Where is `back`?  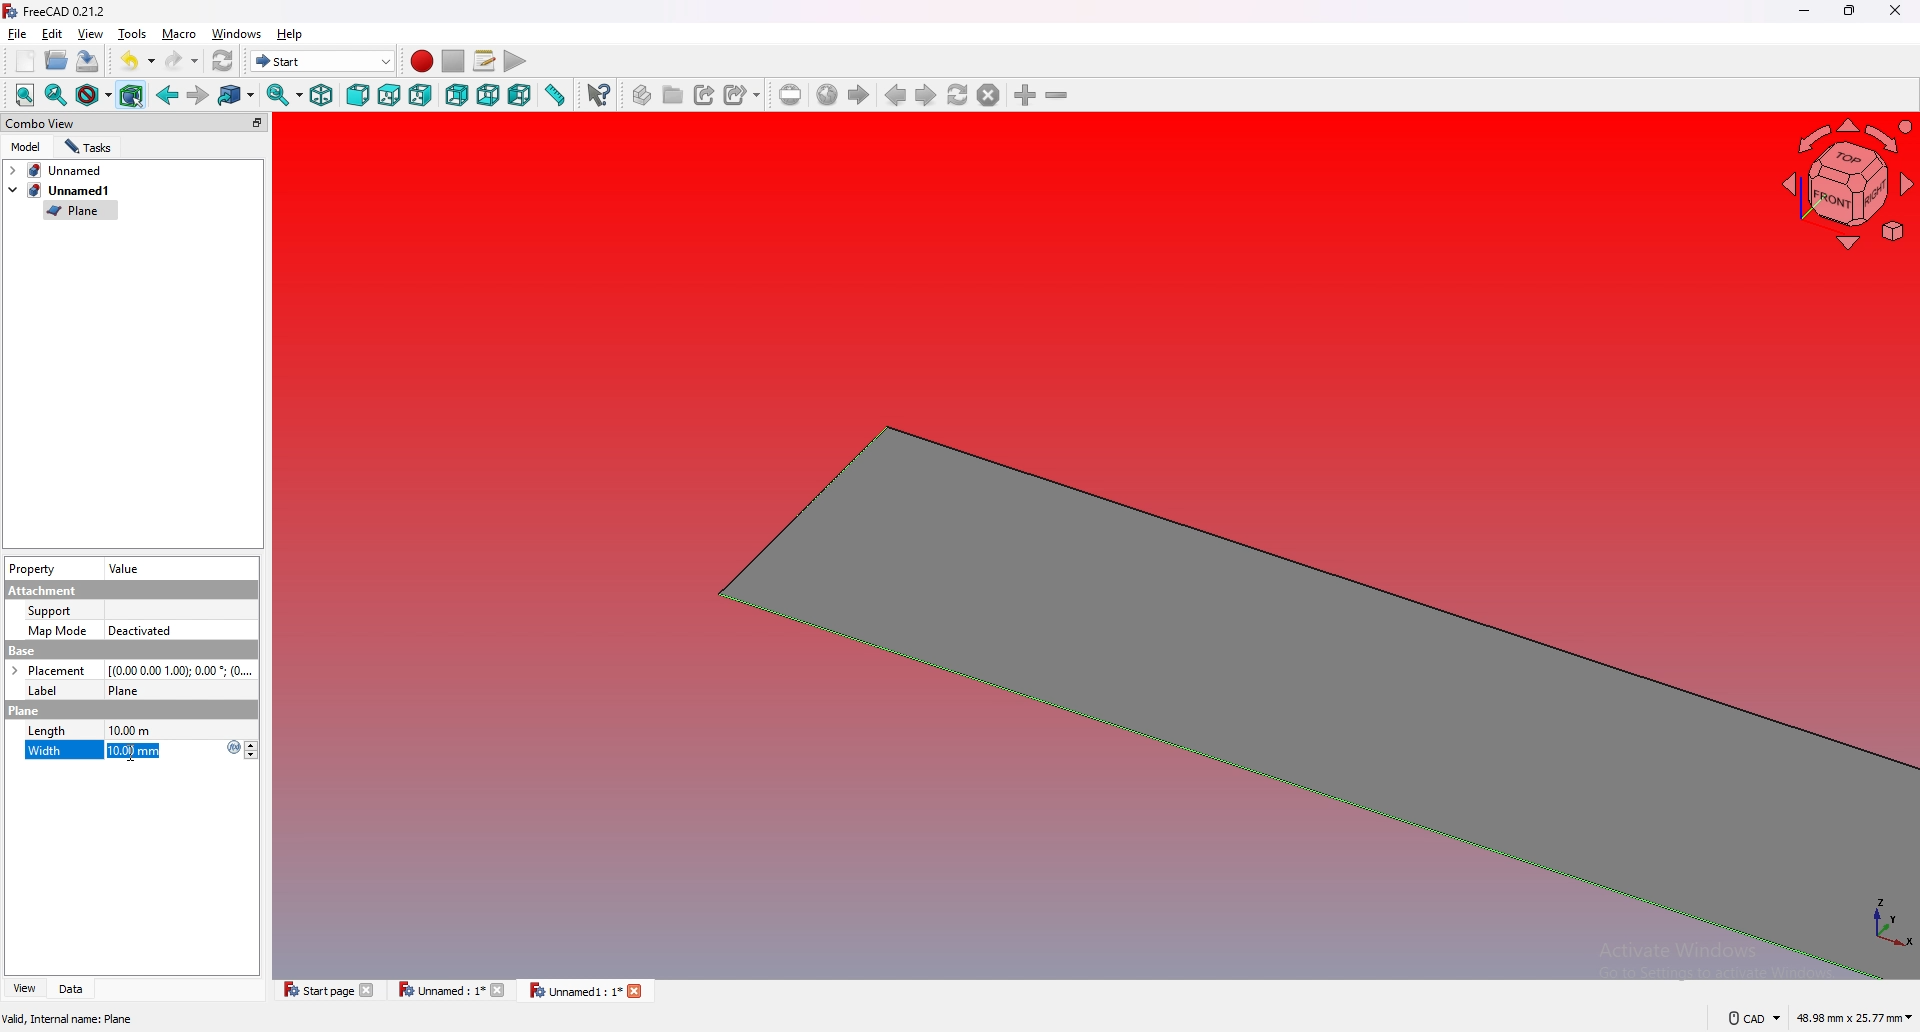 back is located at coordinates (168, 94).